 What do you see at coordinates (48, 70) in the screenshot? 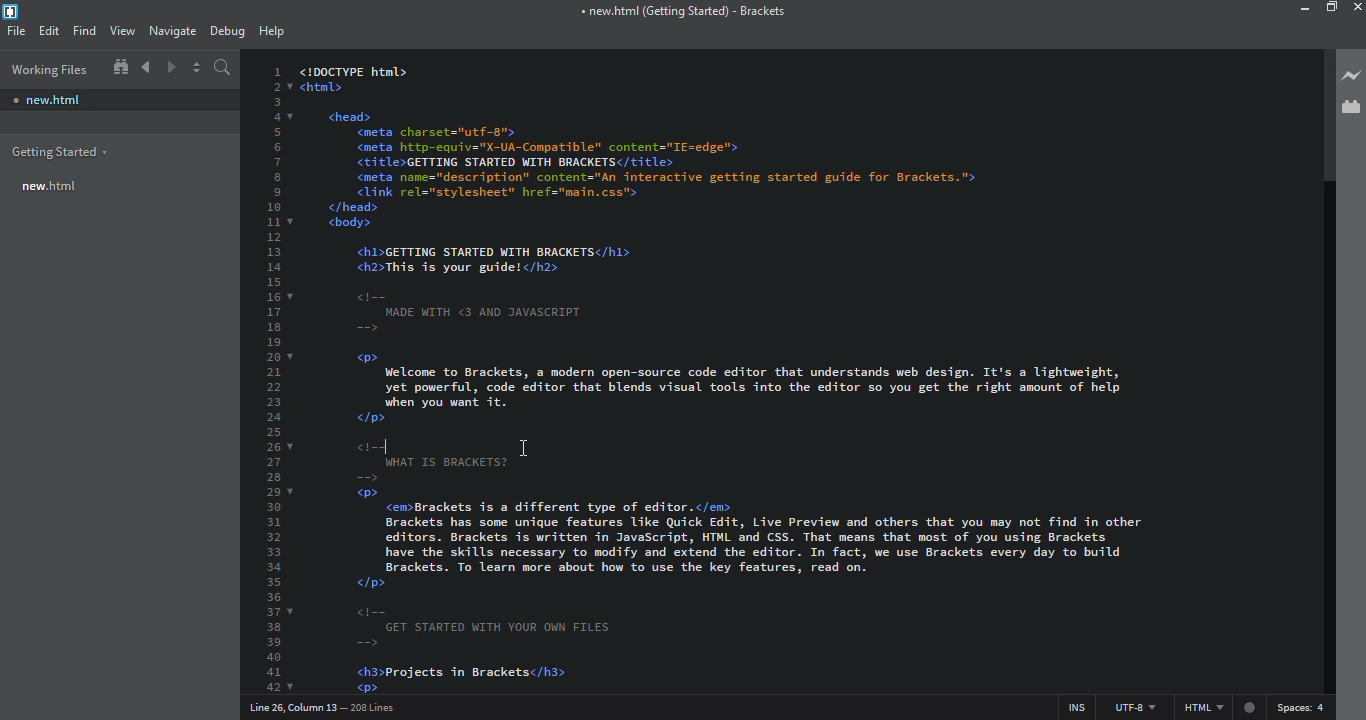
I see `working files` at bounding box center [48, 70].